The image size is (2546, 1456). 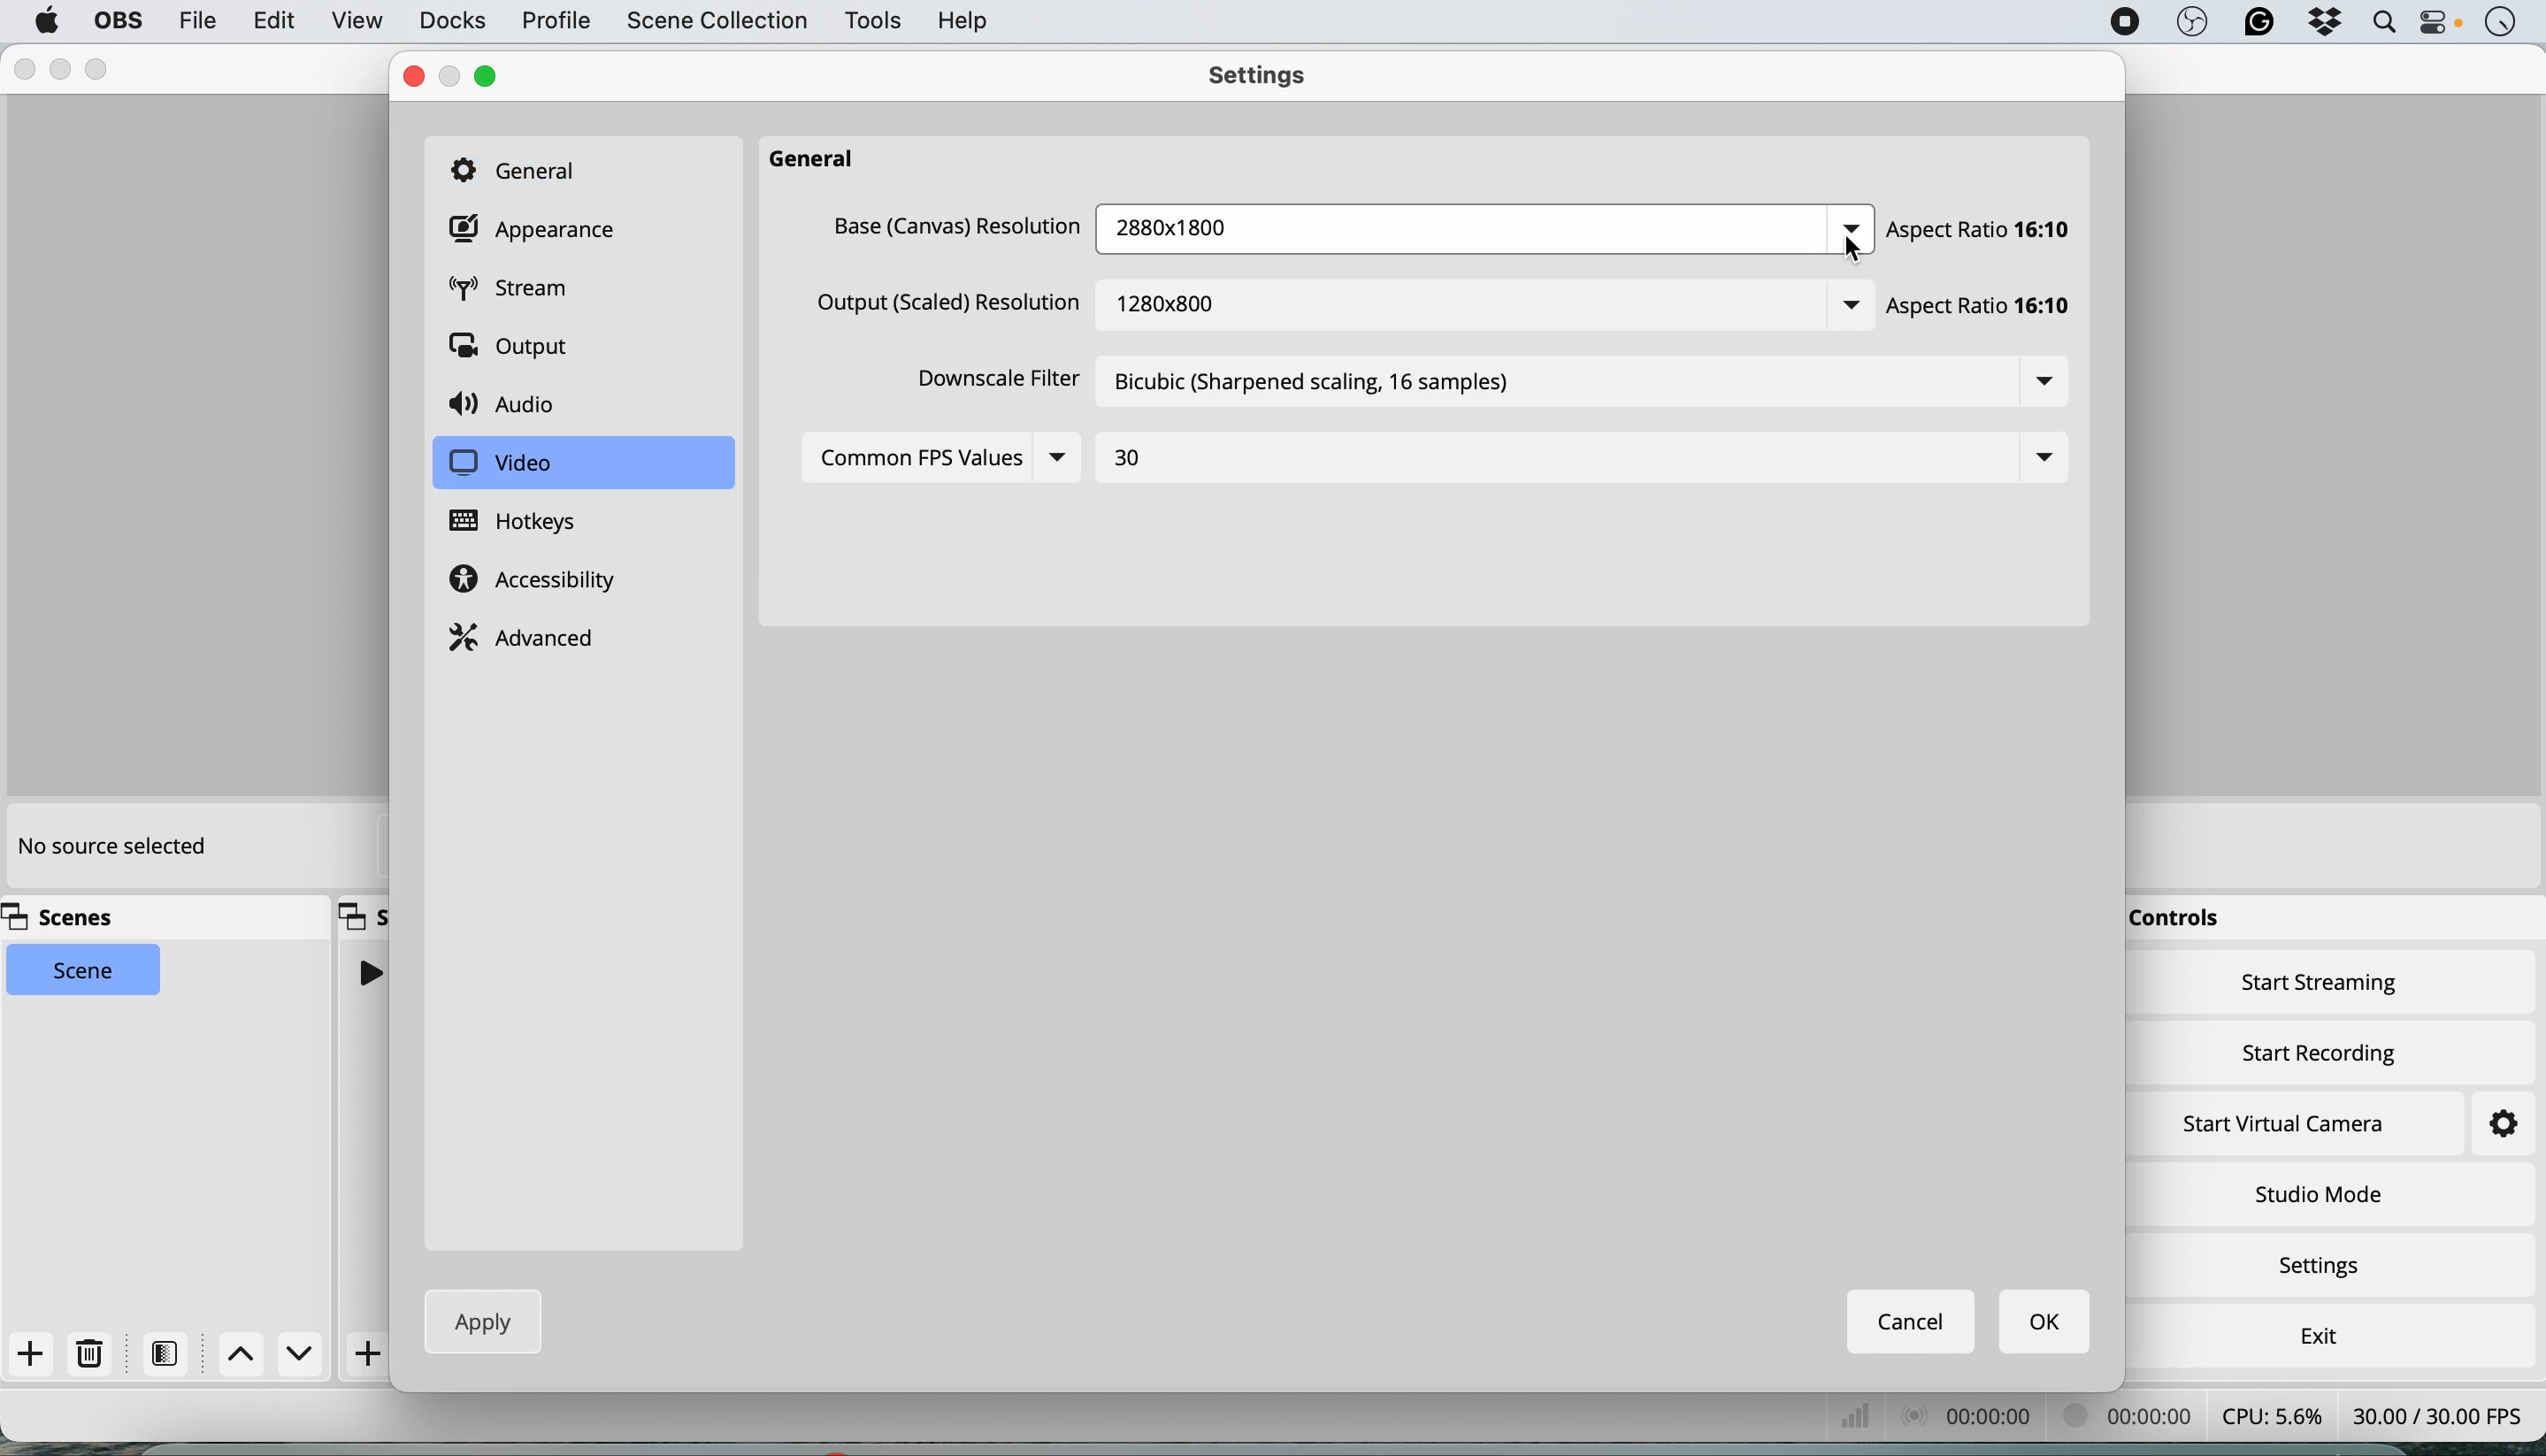 What do you see at coordinates (91, 1354) in the screenshot?
I see `delete scene` at bounding box center [91, 1354].